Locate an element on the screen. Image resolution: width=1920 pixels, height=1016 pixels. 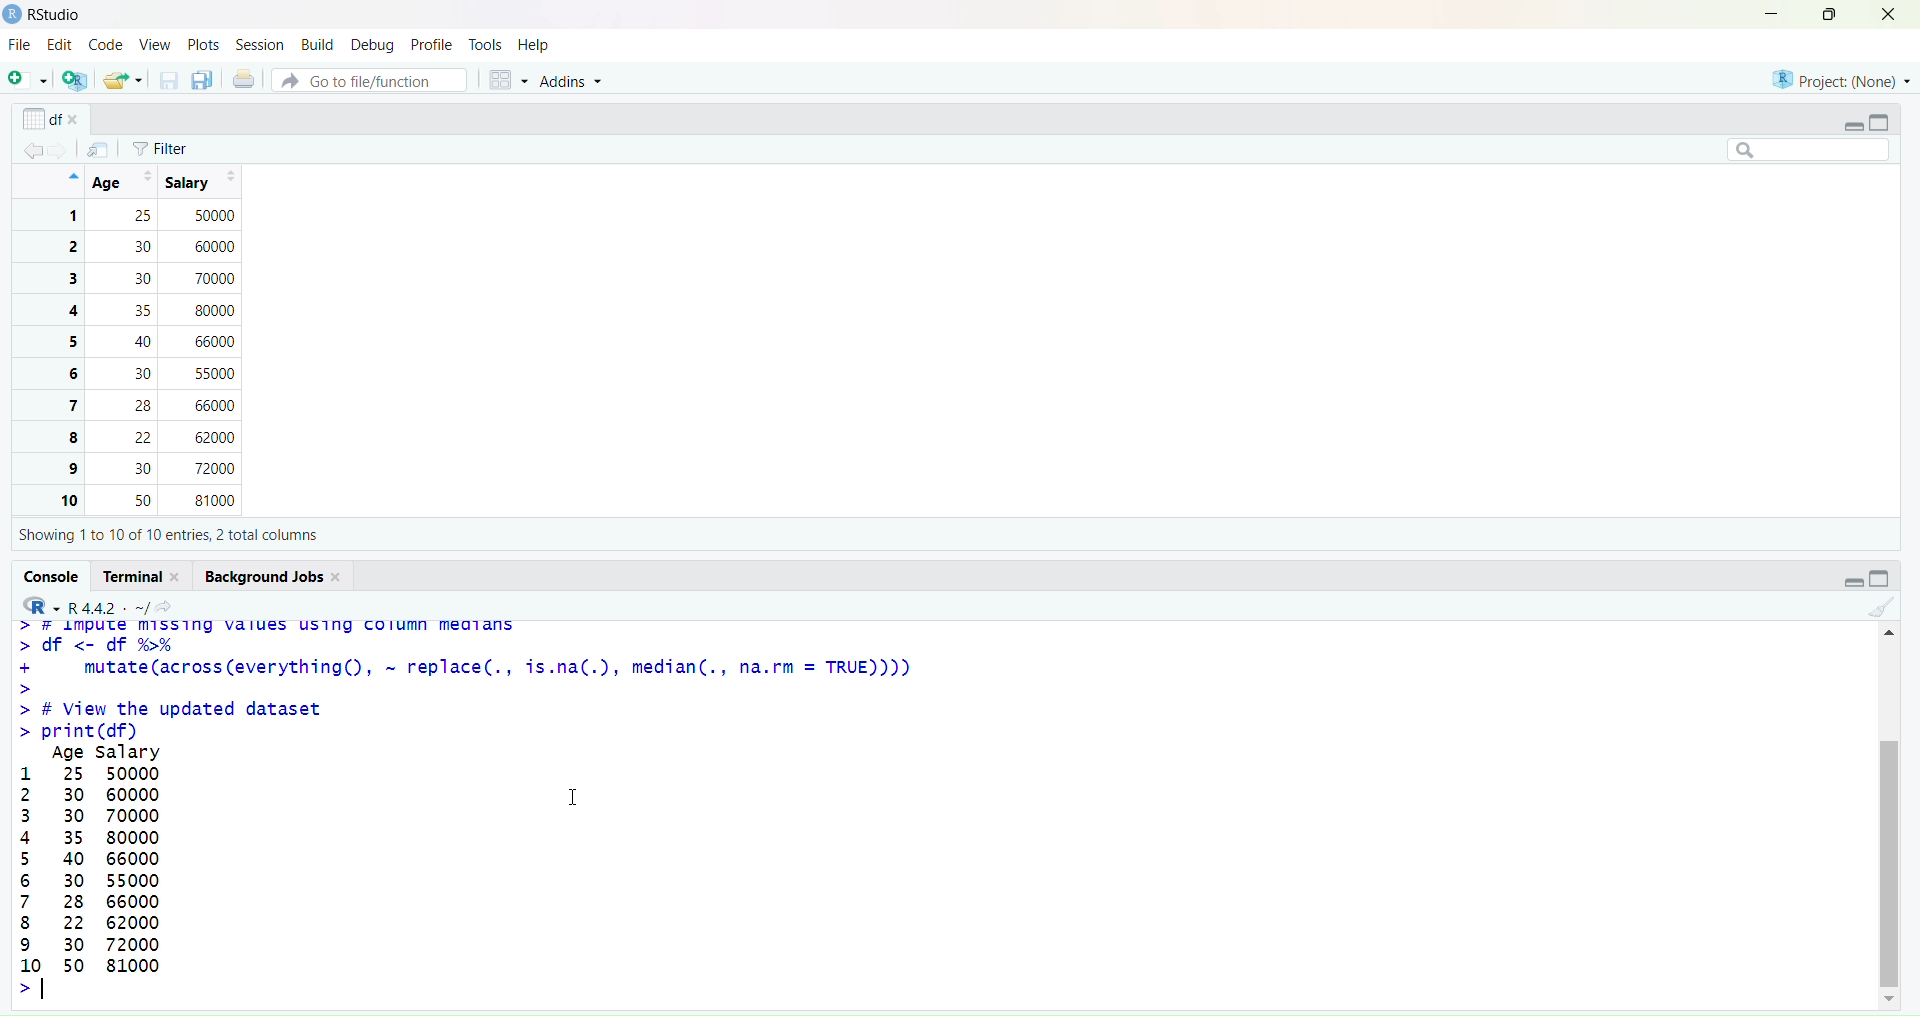
close is located at coordinates (1886, 16).